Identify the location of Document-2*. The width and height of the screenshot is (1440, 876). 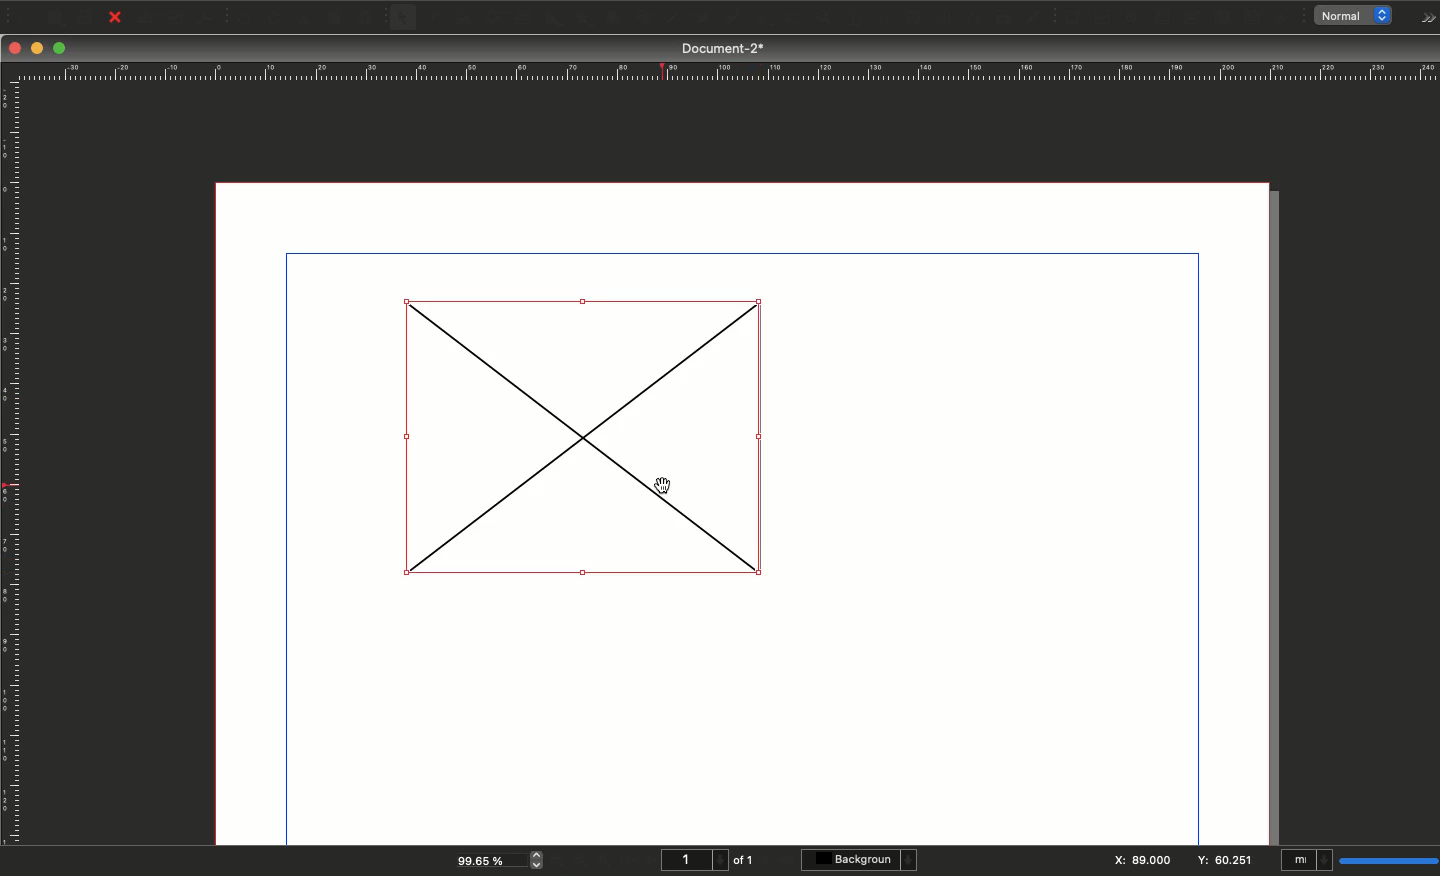
(725, 48).